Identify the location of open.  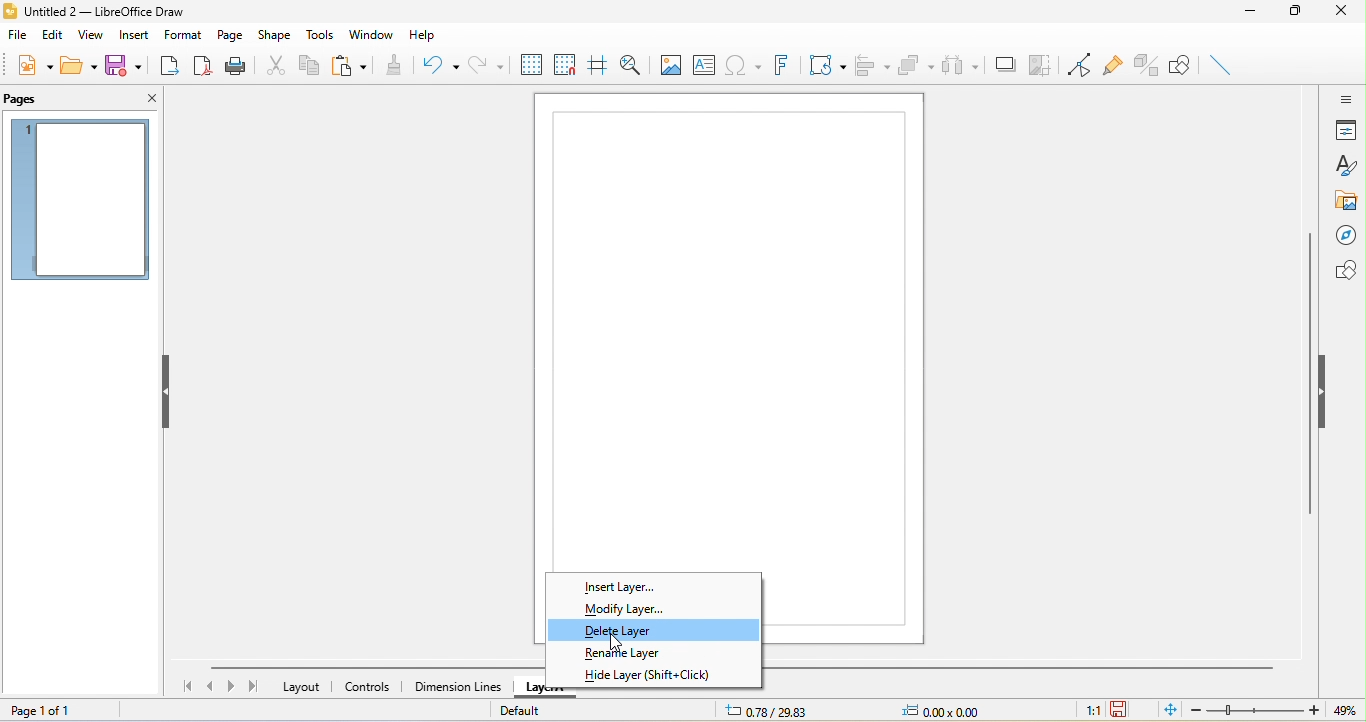
(77, 64).